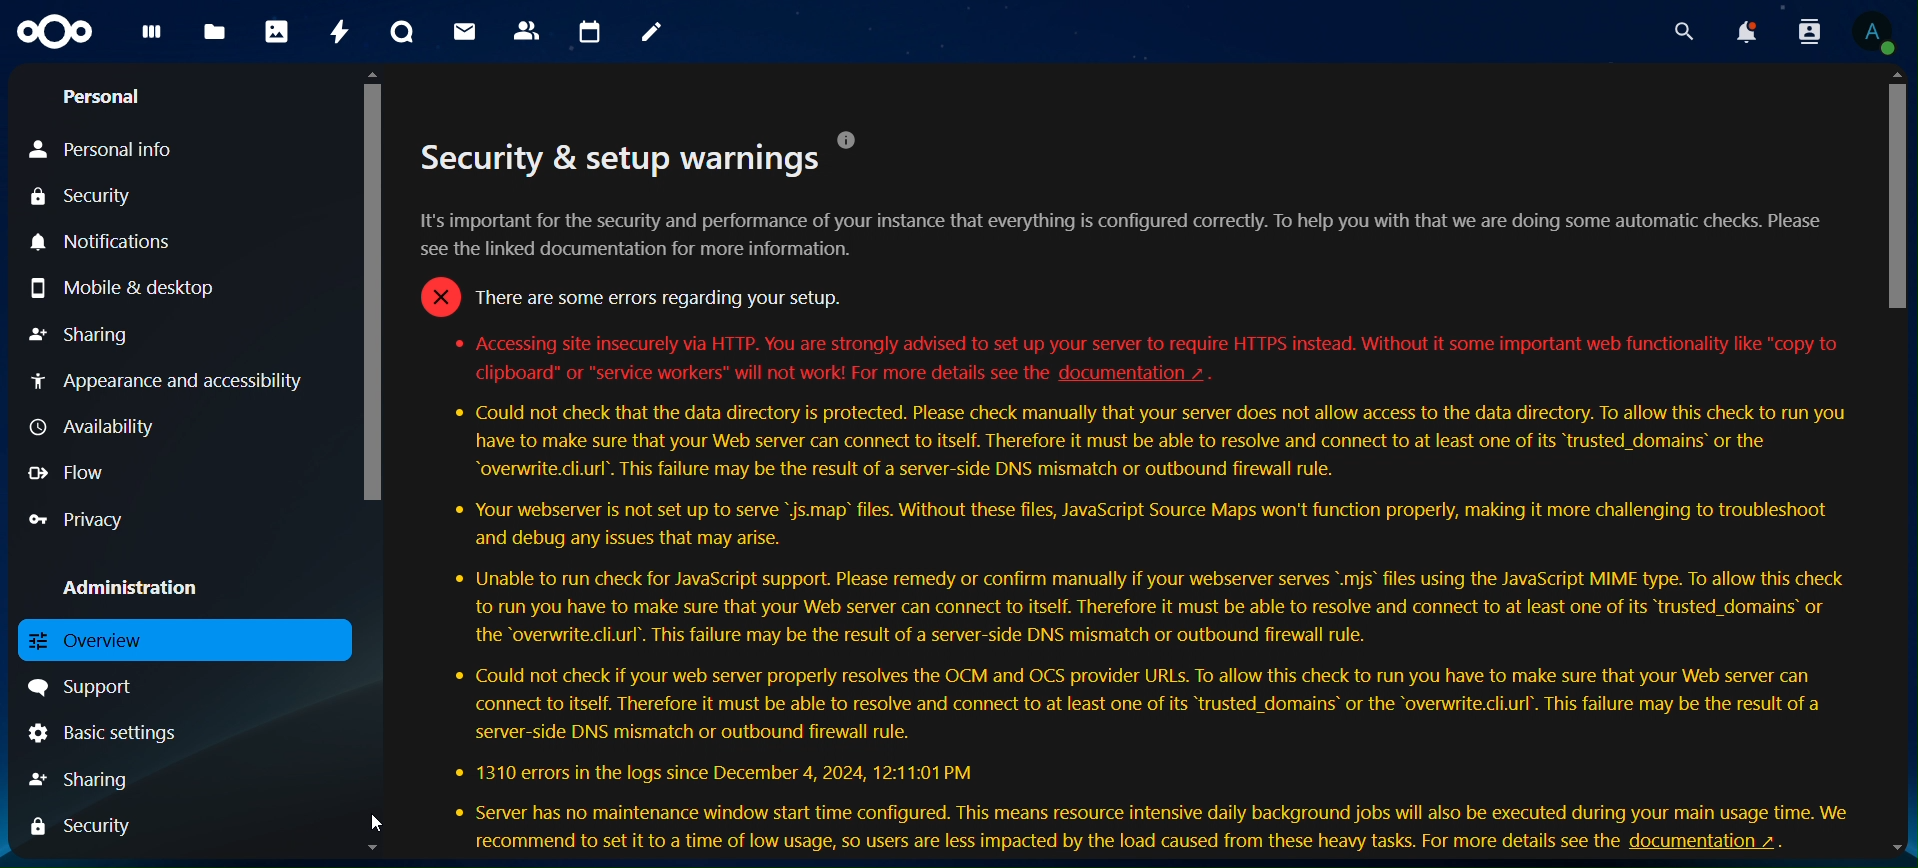 The width and height of the screenshot is (1918, 868). What do you see at coordinates (213, 32) in the screenshot?
I see `files` at bounding box center [213, 32].